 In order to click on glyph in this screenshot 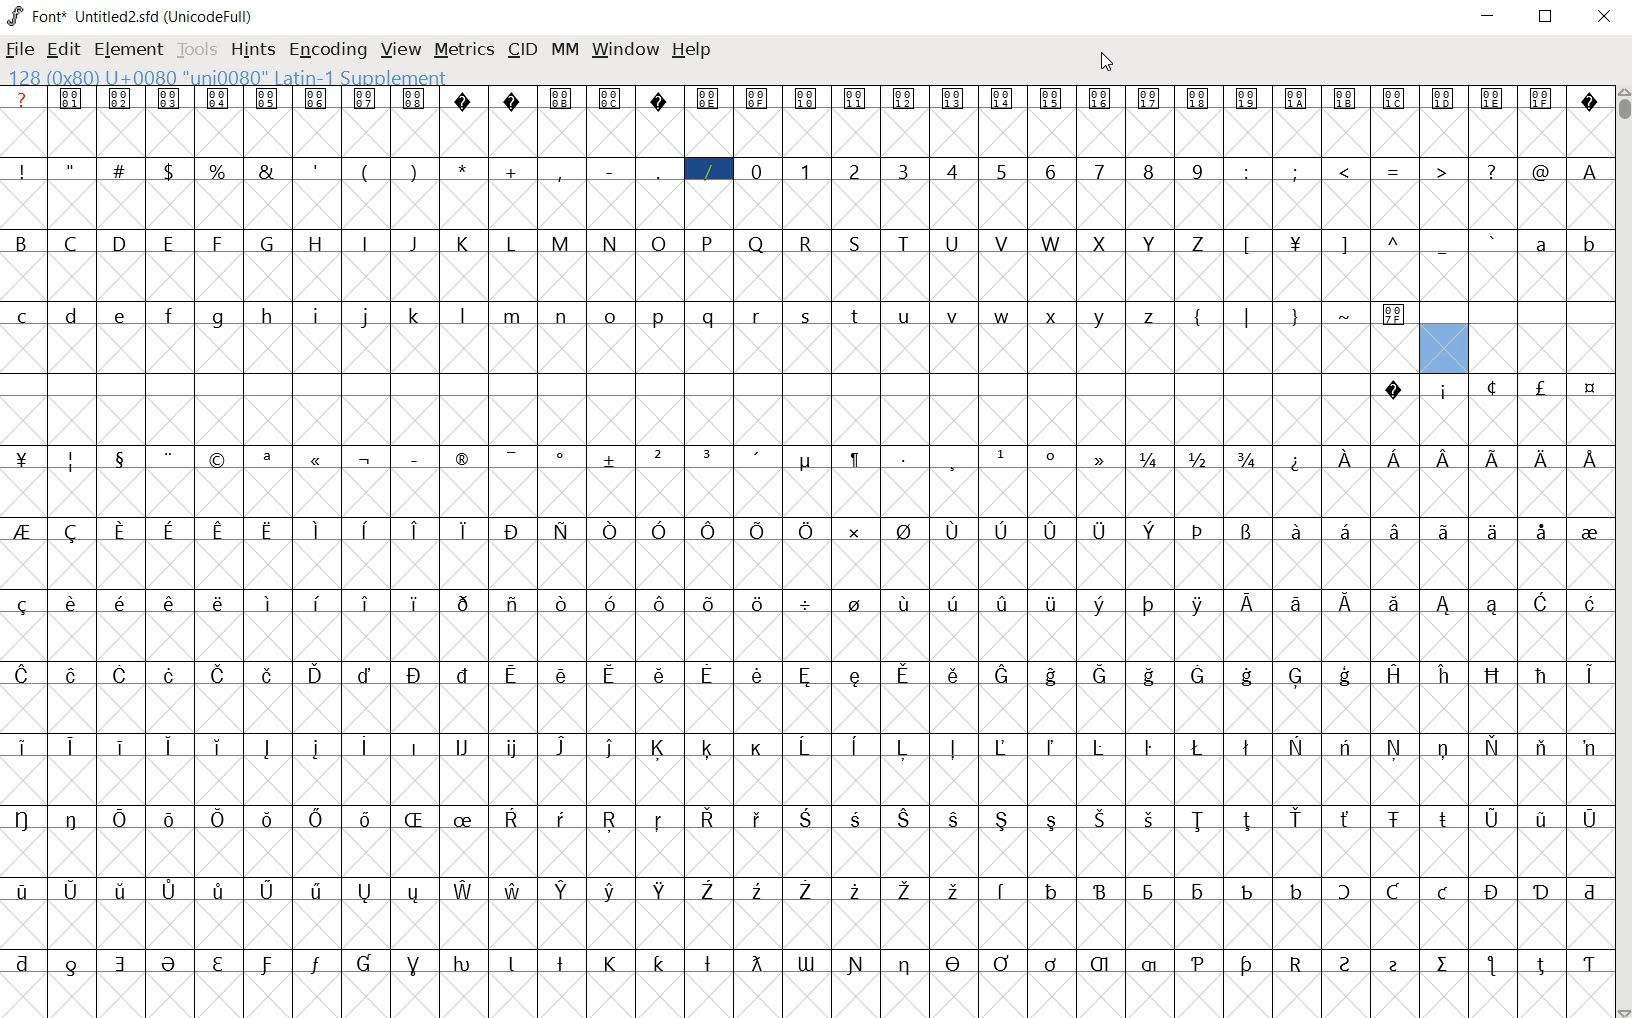, I will do `click(658, 318)`.